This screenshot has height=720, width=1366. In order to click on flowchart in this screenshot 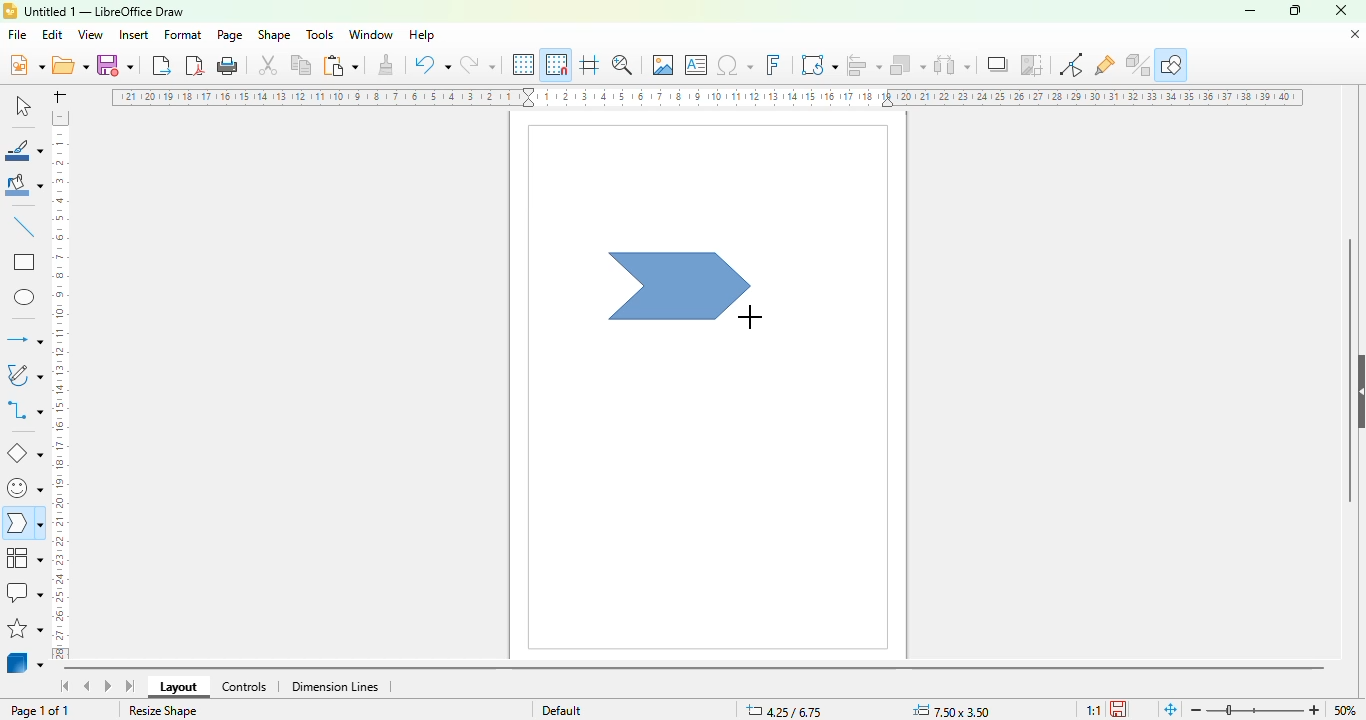, I will do `click(25, 558)`.